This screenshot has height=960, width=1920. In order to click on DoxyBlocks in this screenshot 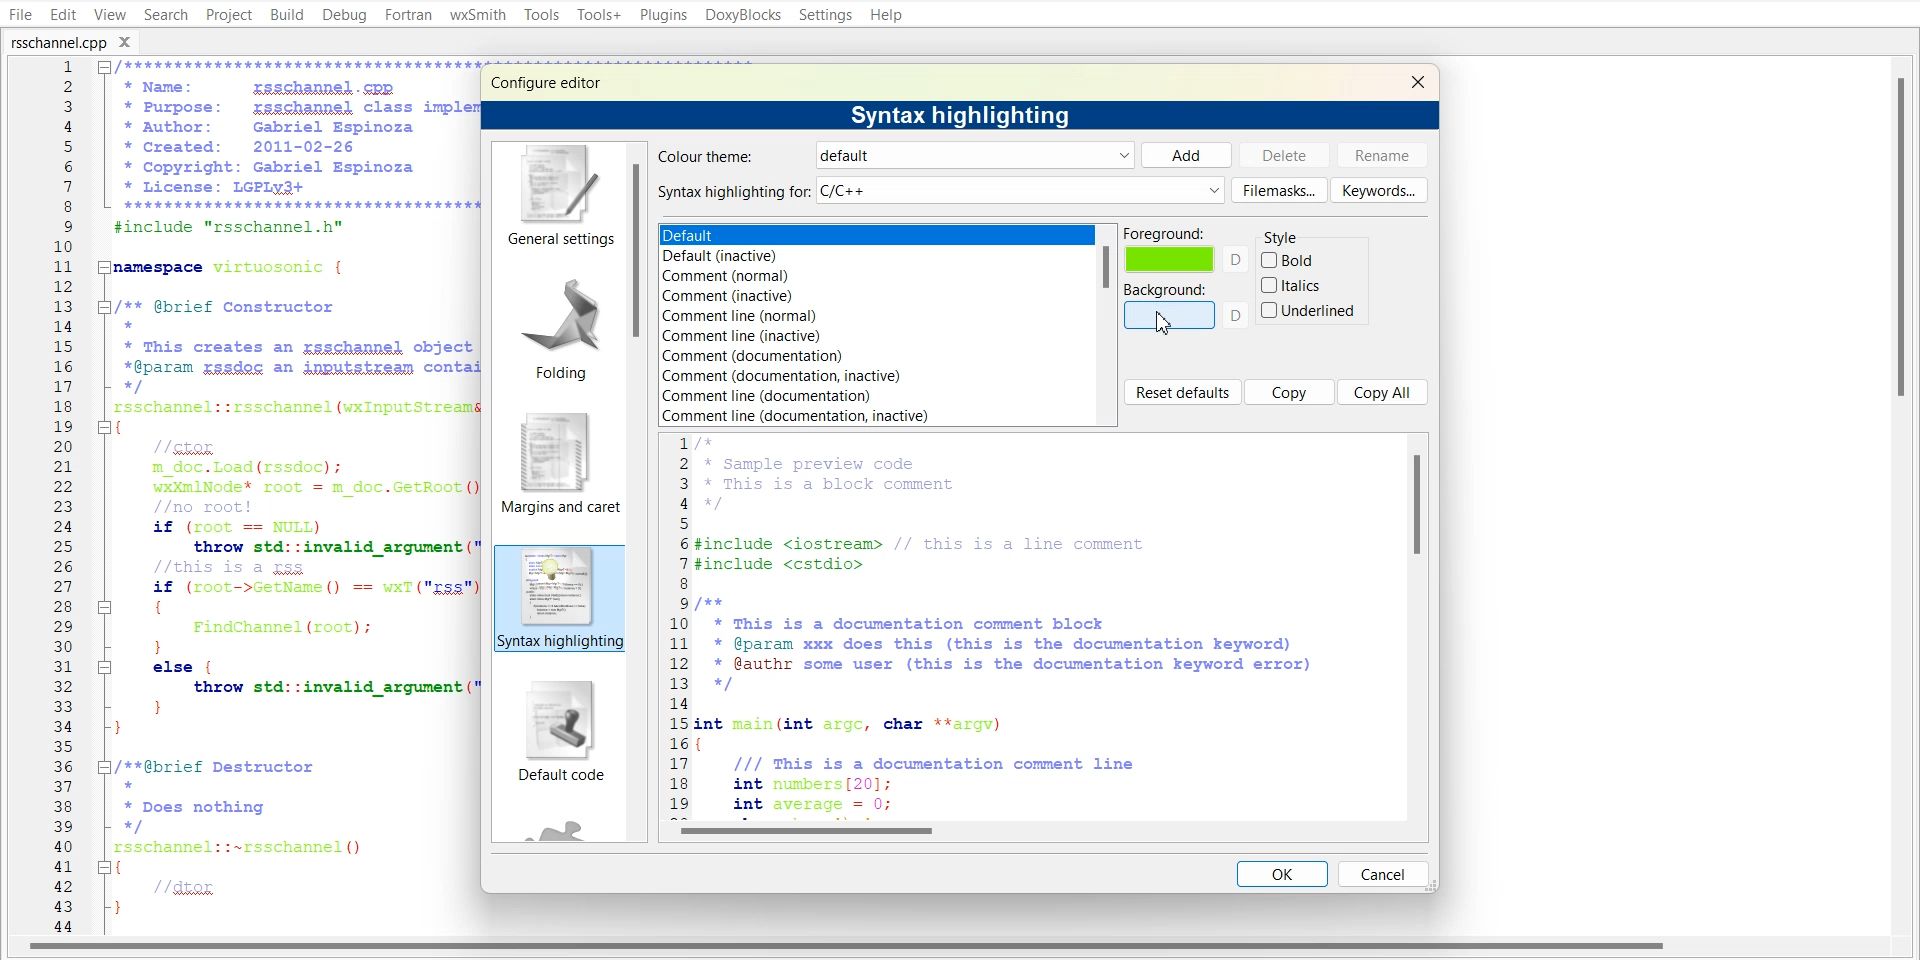, I will do `click(742, 15)`.